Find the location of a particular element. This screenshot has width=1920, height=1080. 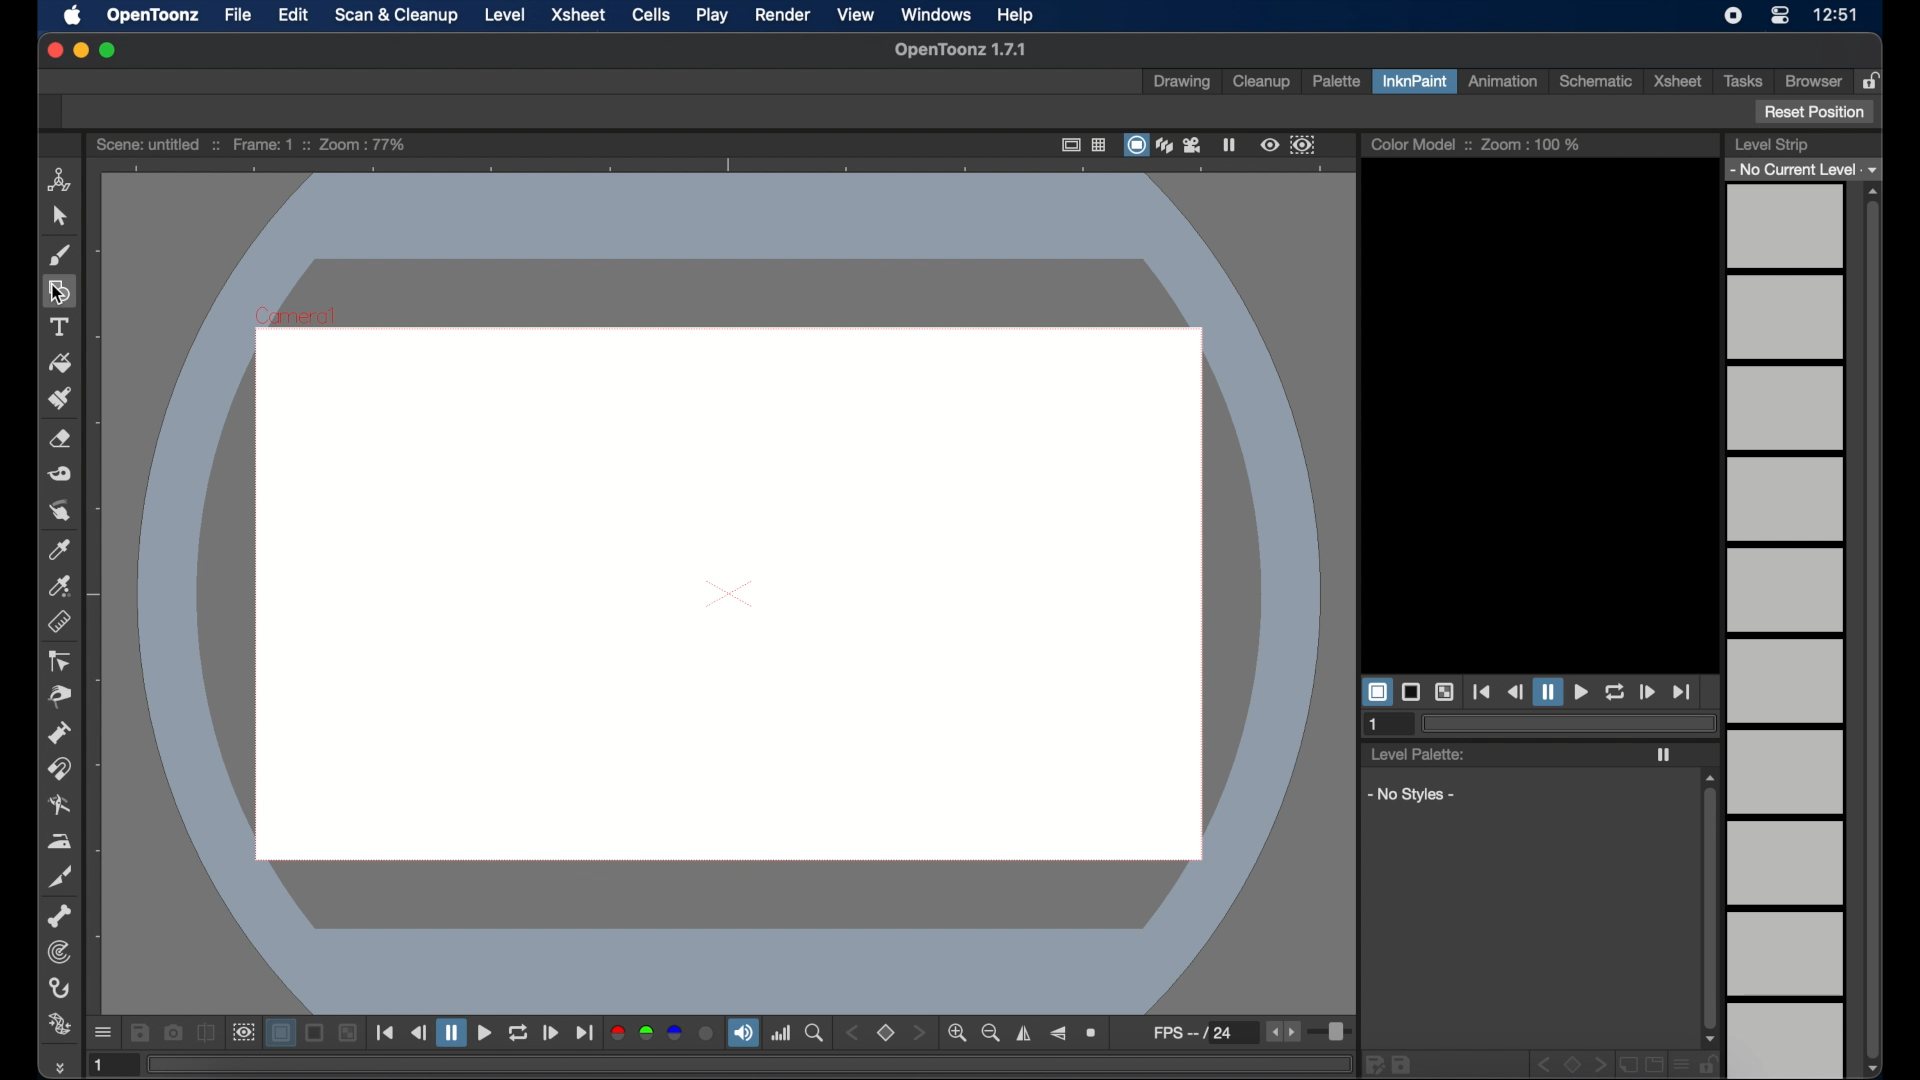

12:51 is located at coordinates (1838, 15).